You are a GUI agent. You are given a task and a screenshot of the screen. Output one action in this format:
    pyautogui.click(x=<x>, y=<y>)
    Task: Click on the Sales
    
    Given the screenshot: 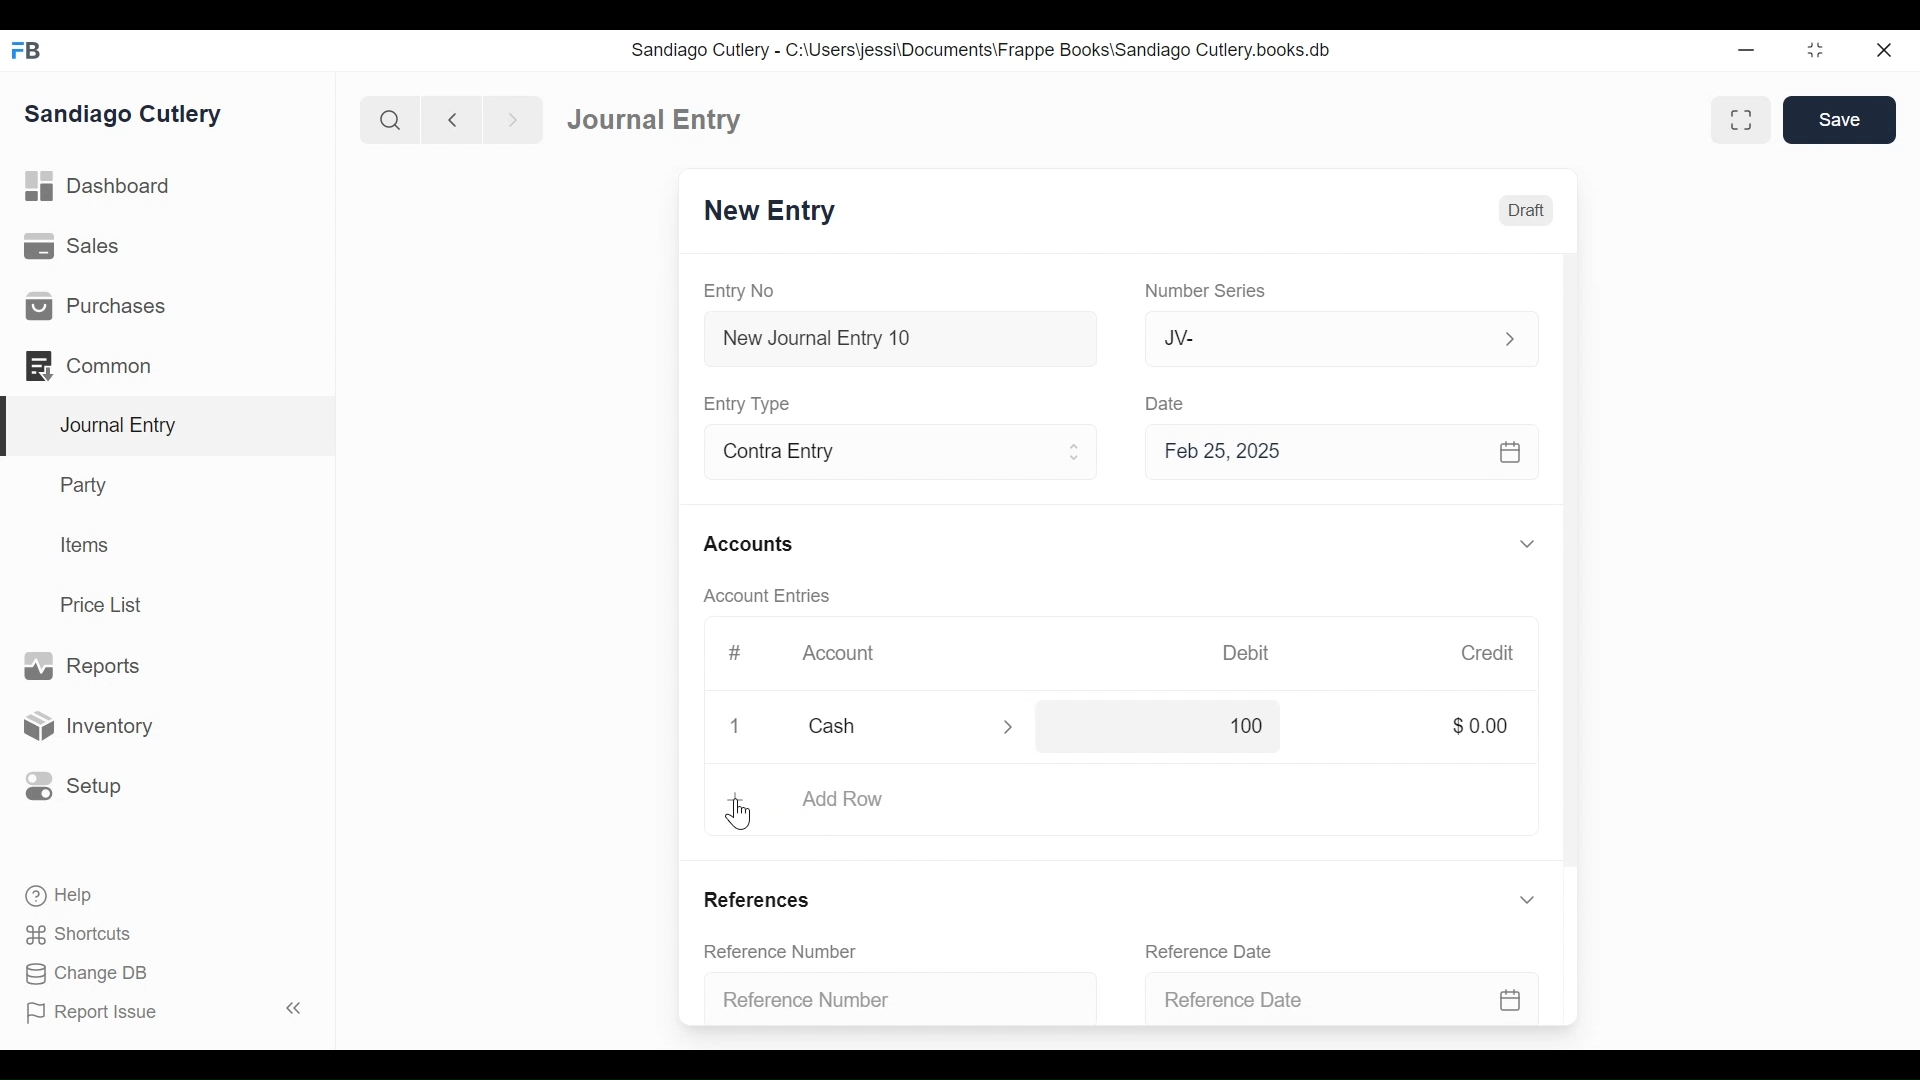 What is the action you would take?
    pyautogui.click(x=70, y=248)
    